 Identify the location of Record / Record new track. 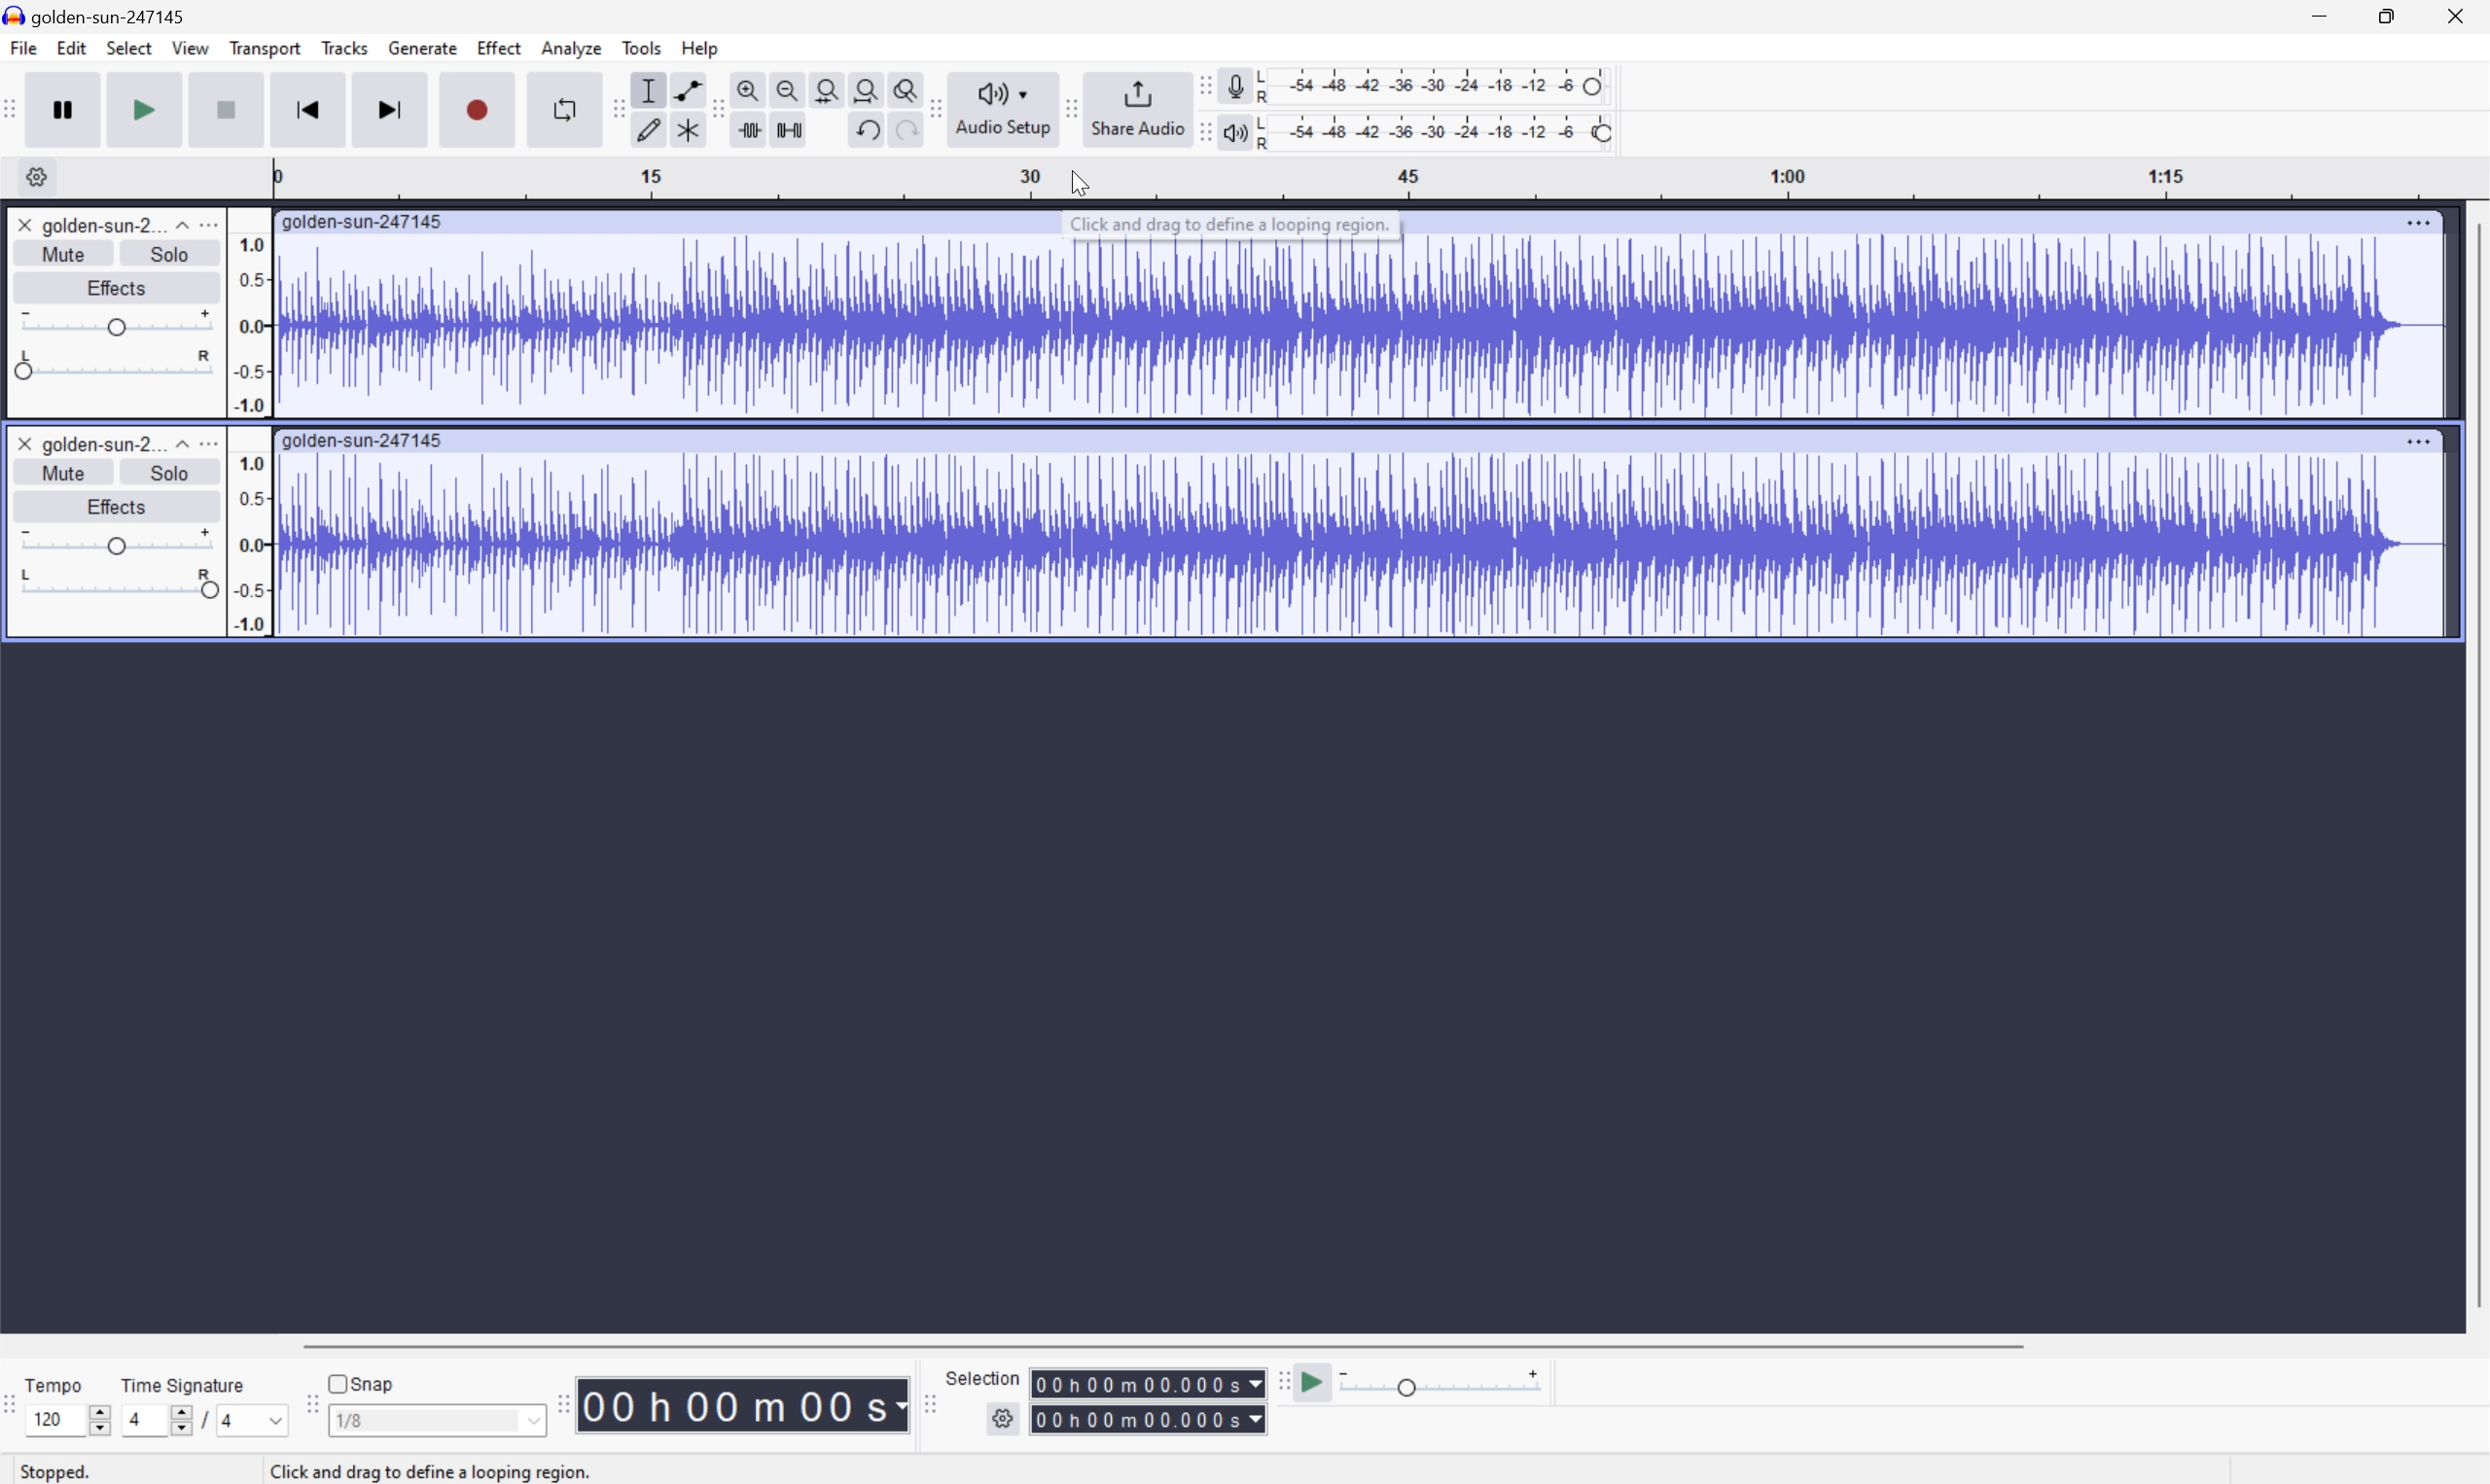
(481, 111).